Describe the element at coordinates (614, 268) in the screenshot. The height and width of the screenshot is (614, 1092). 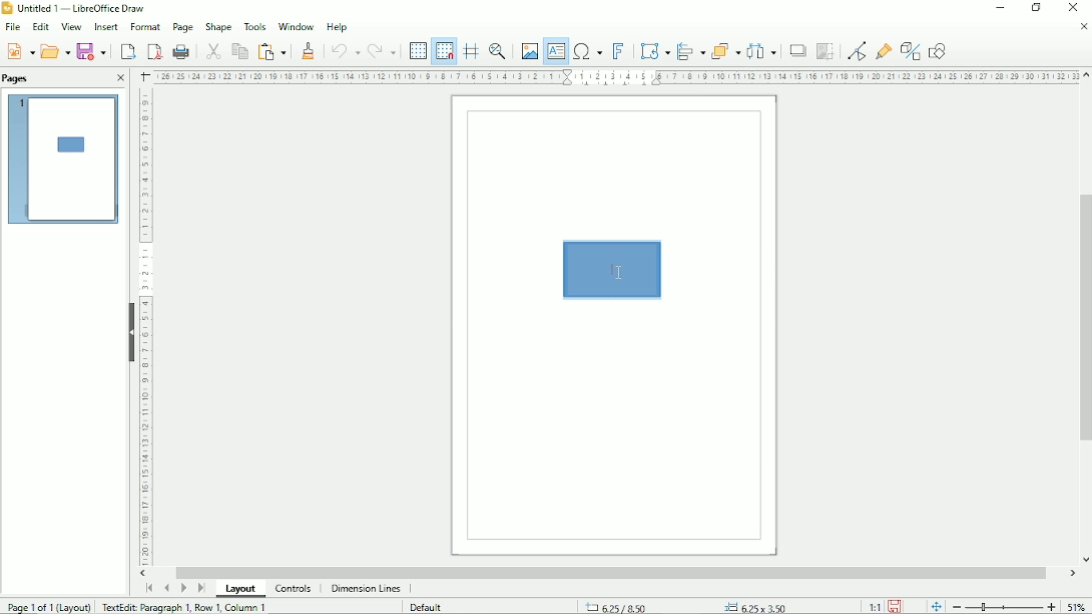
I see `Rectangle` at that location.